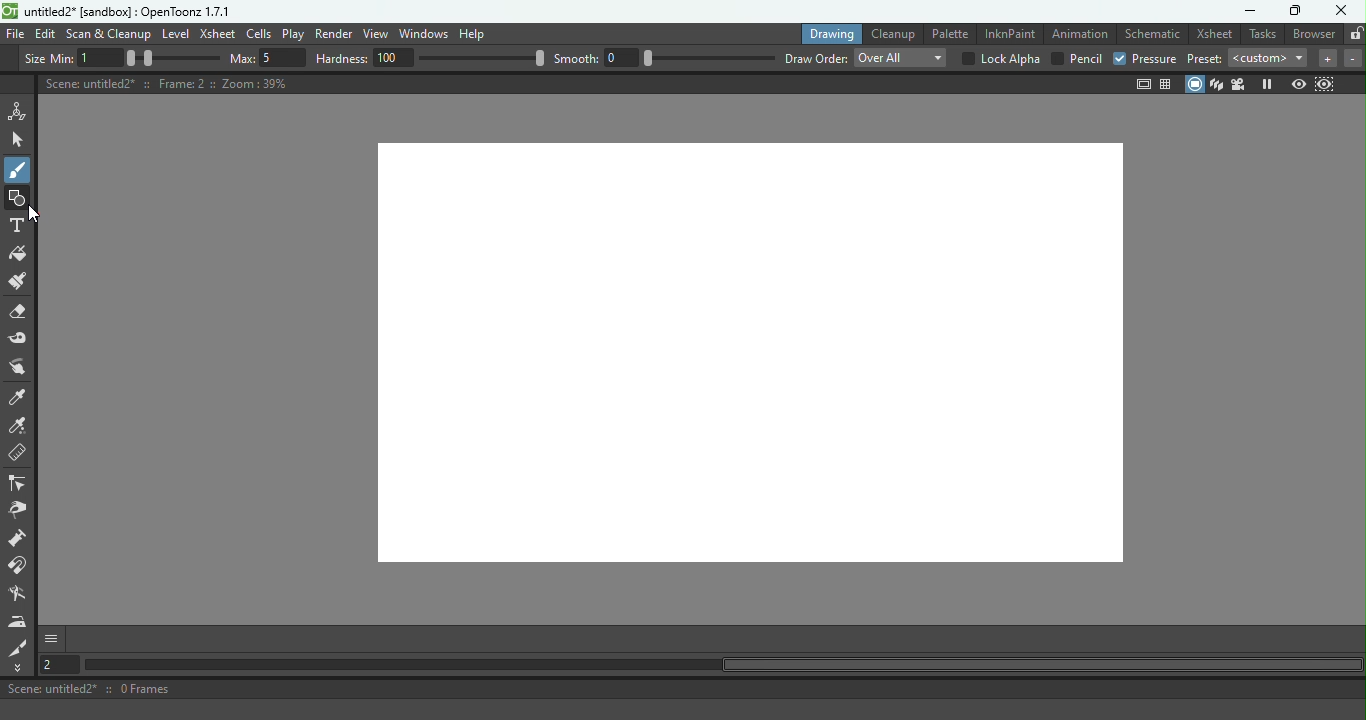 The width and height of the screenshot is (1366, 720). Describe the element at coordinates (422, 34) in the screenshot. I see `Windows` at that location.